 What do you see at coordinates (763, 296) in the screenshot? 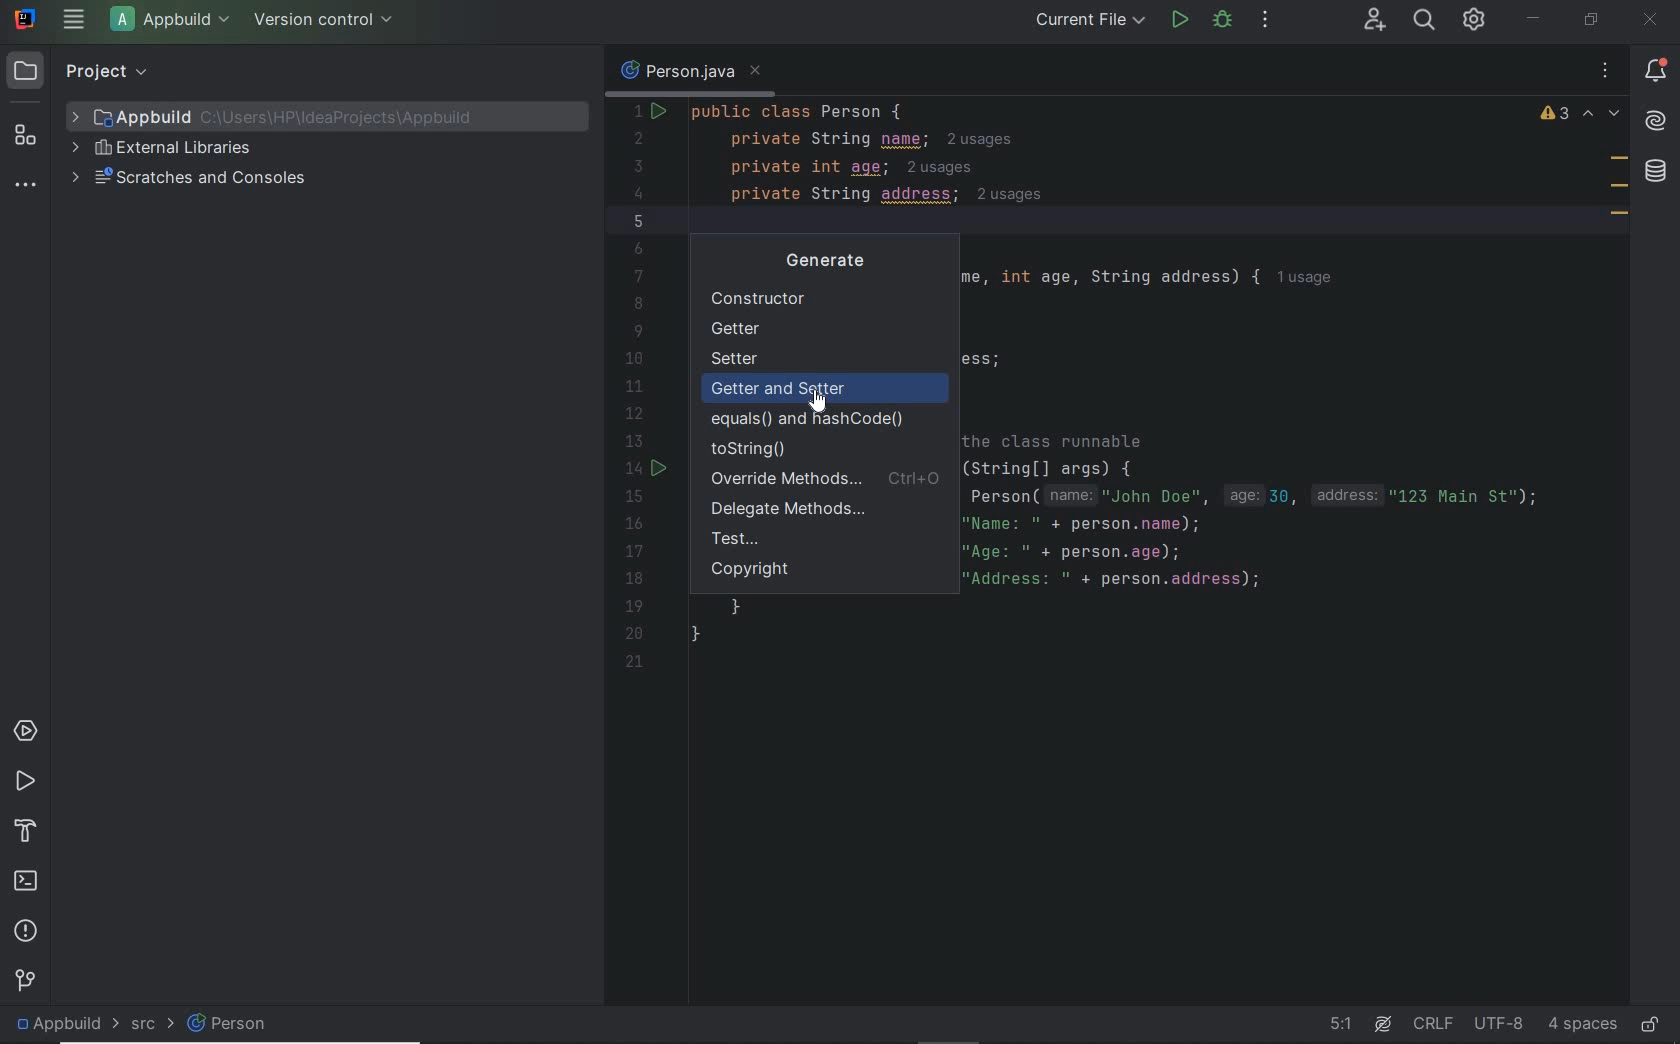
I see `Constructor` at bounding box center [763, 296].